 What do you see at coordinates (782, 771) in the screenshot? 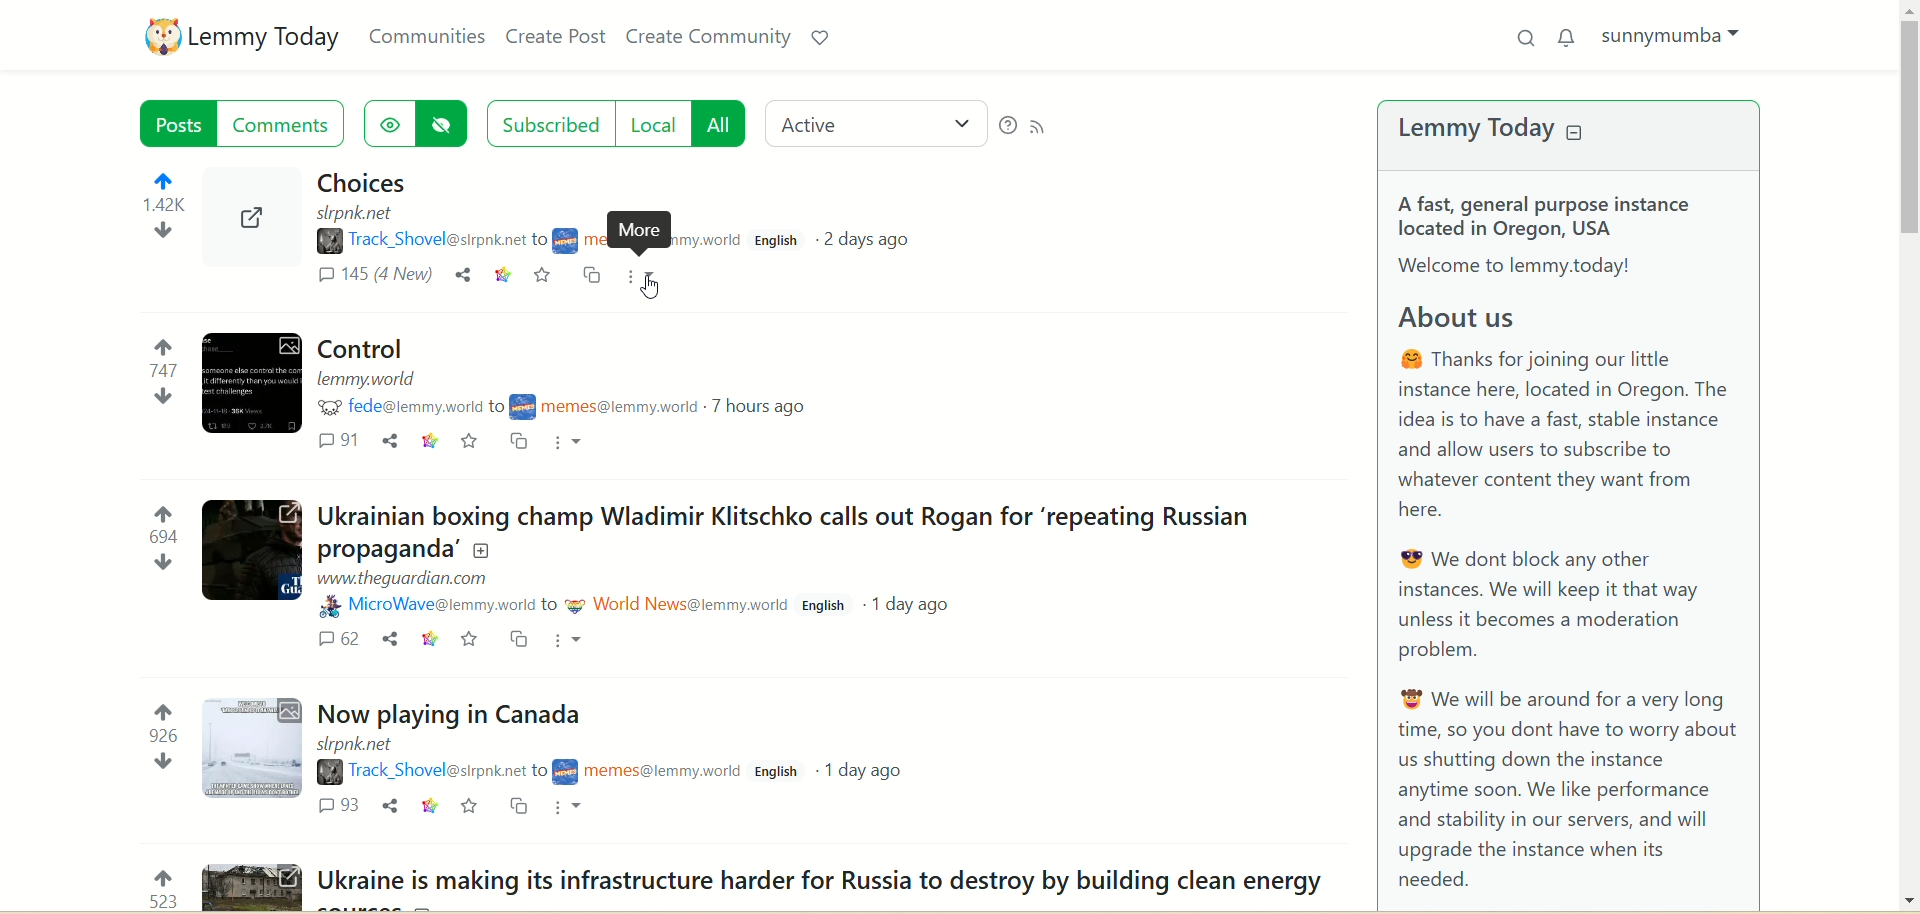
I see `English` at bounding box center [782, 771].